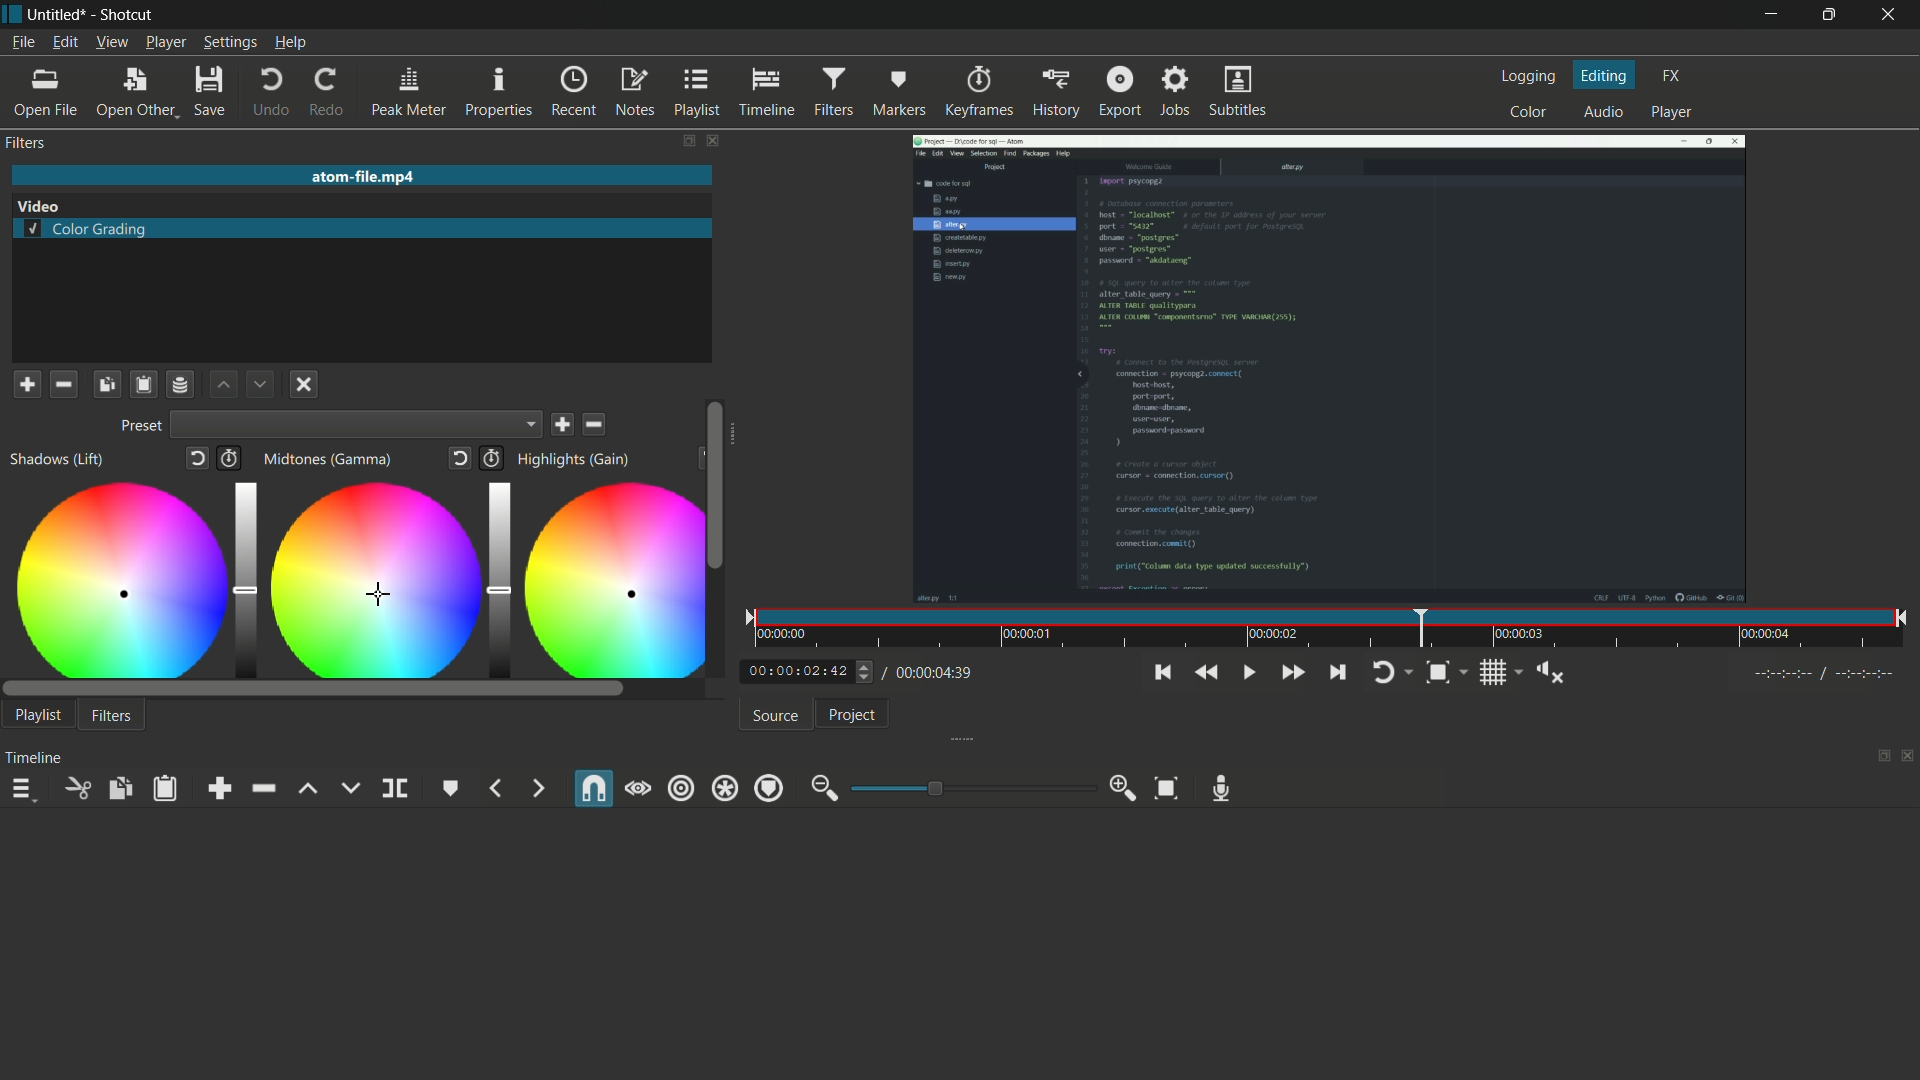 The height and width of the screenshot is (1080, 1920). Describe the element at coordinates (142, 384) in the screenshot. I see `Clipboard` at that location.